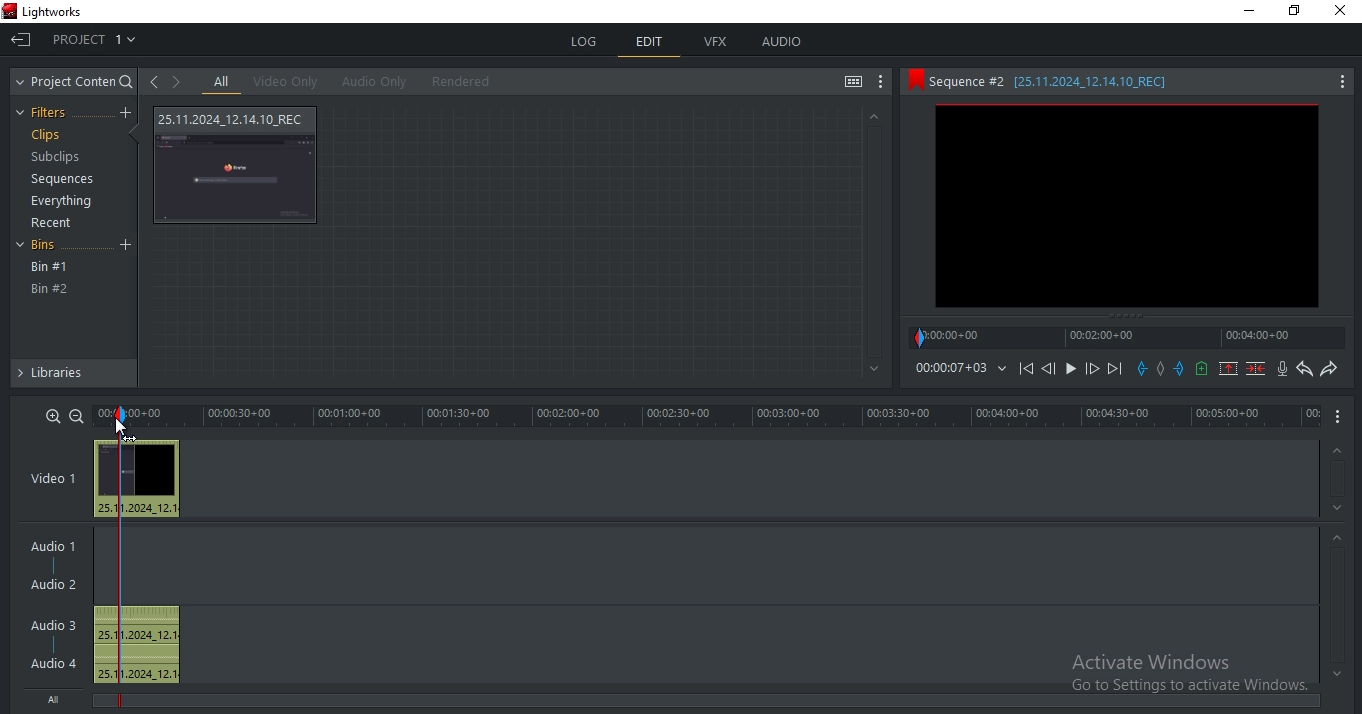 This screenshot has width=1362, height=714. What do you see at coordinates (39, 246) in the screenshot?
I see `bins` at bounding box center [39, 246].